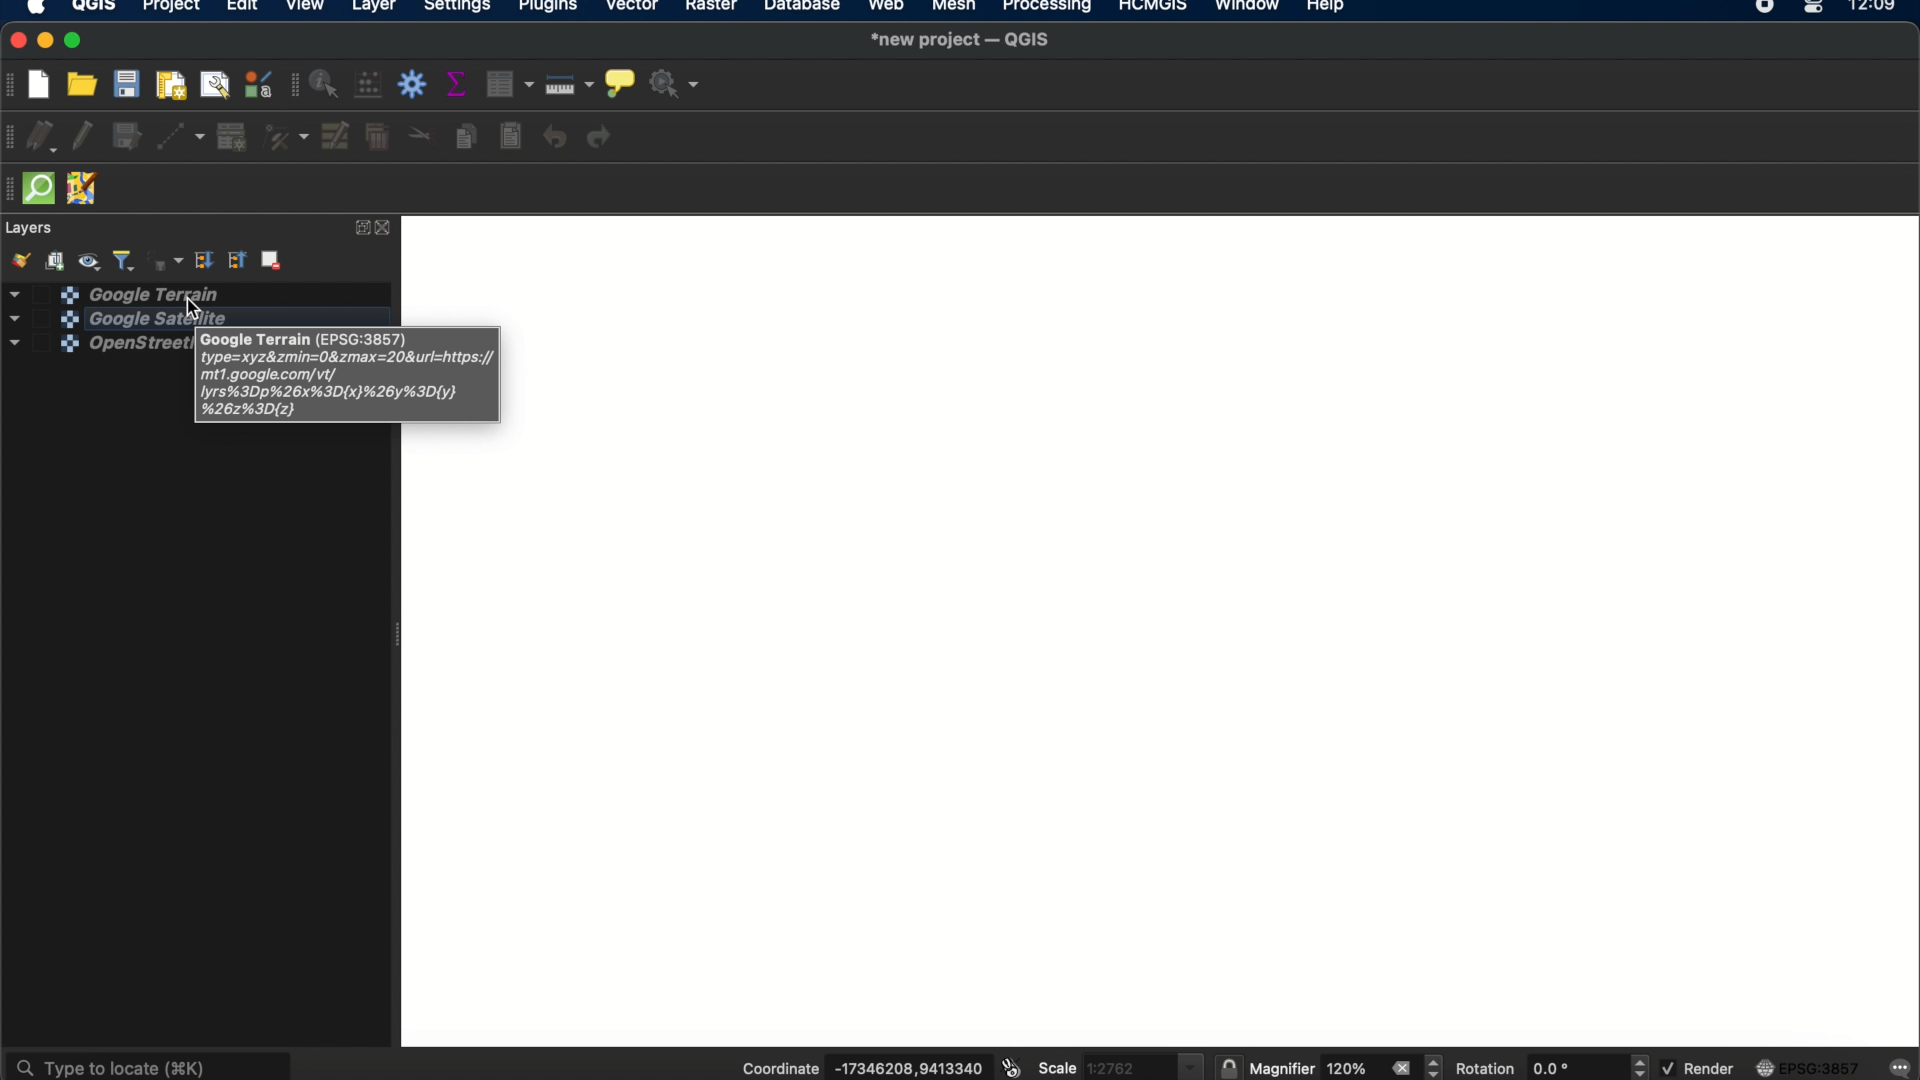  Describe the element at coordinates (388, 228) in the screenshot. I see `close` at that location.